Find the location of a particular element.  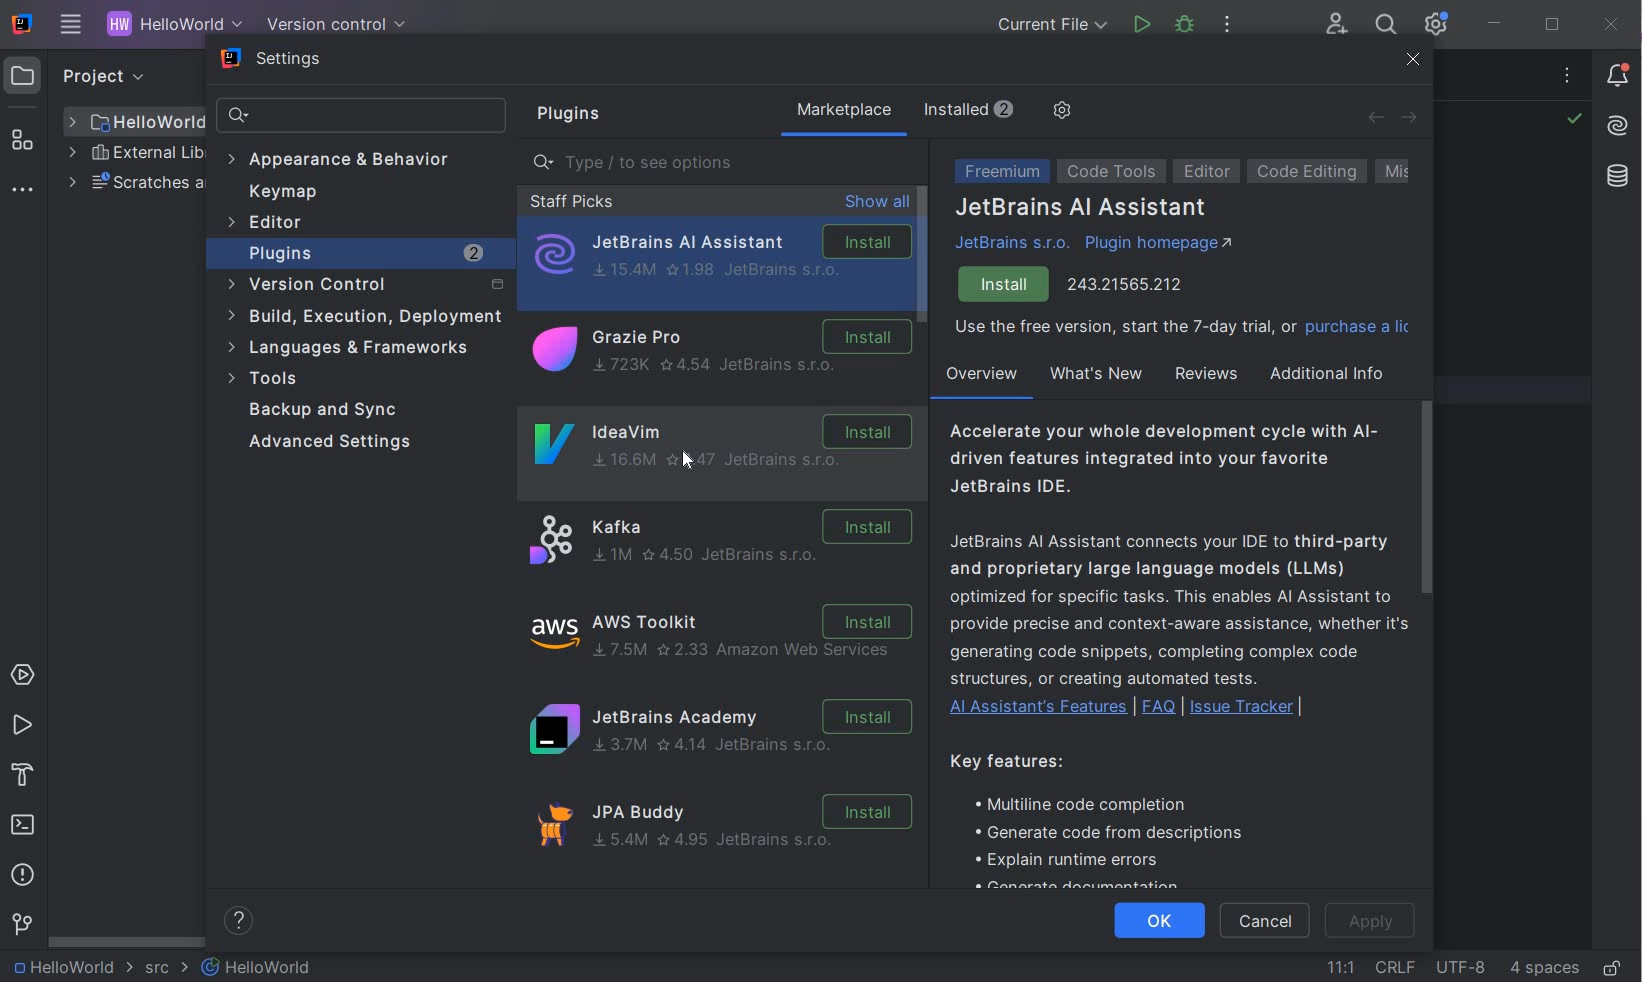

JetBrains AI Assistant is located at coordinates (1082, 209).